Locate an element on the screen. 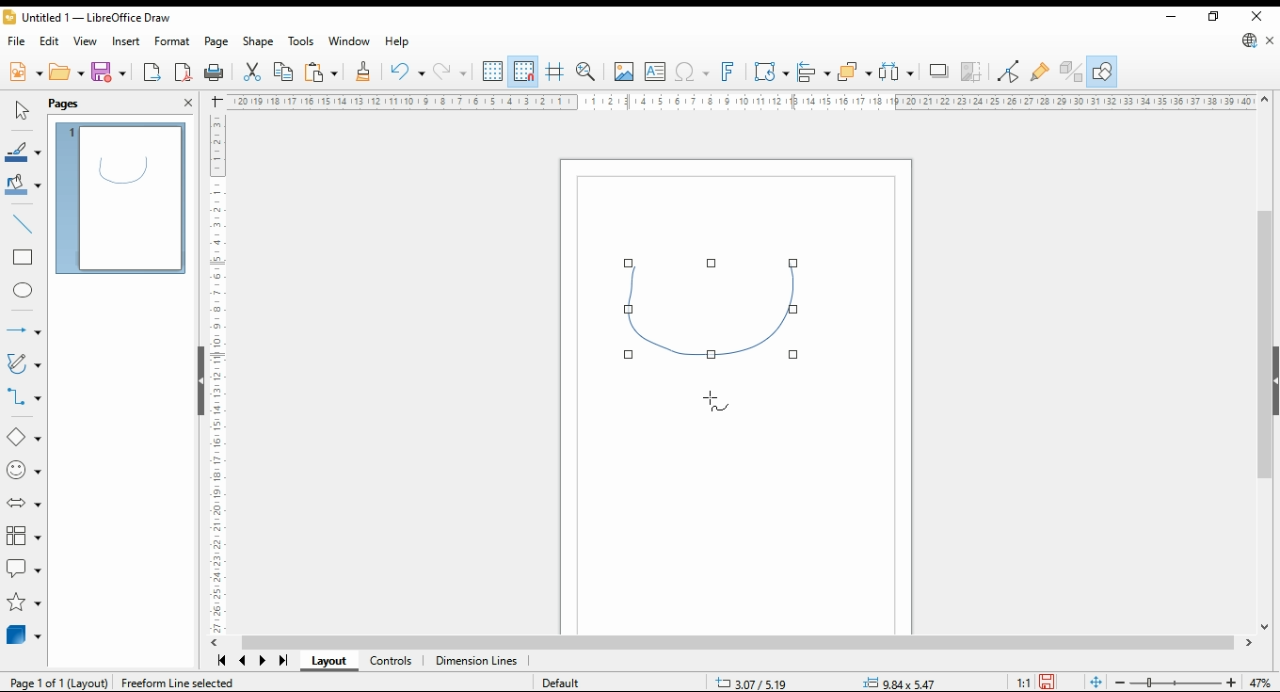 Image resolution: width=1280 pixels, height=692 pixels. show gluepoint functions is located at coordinates (1041, 72).